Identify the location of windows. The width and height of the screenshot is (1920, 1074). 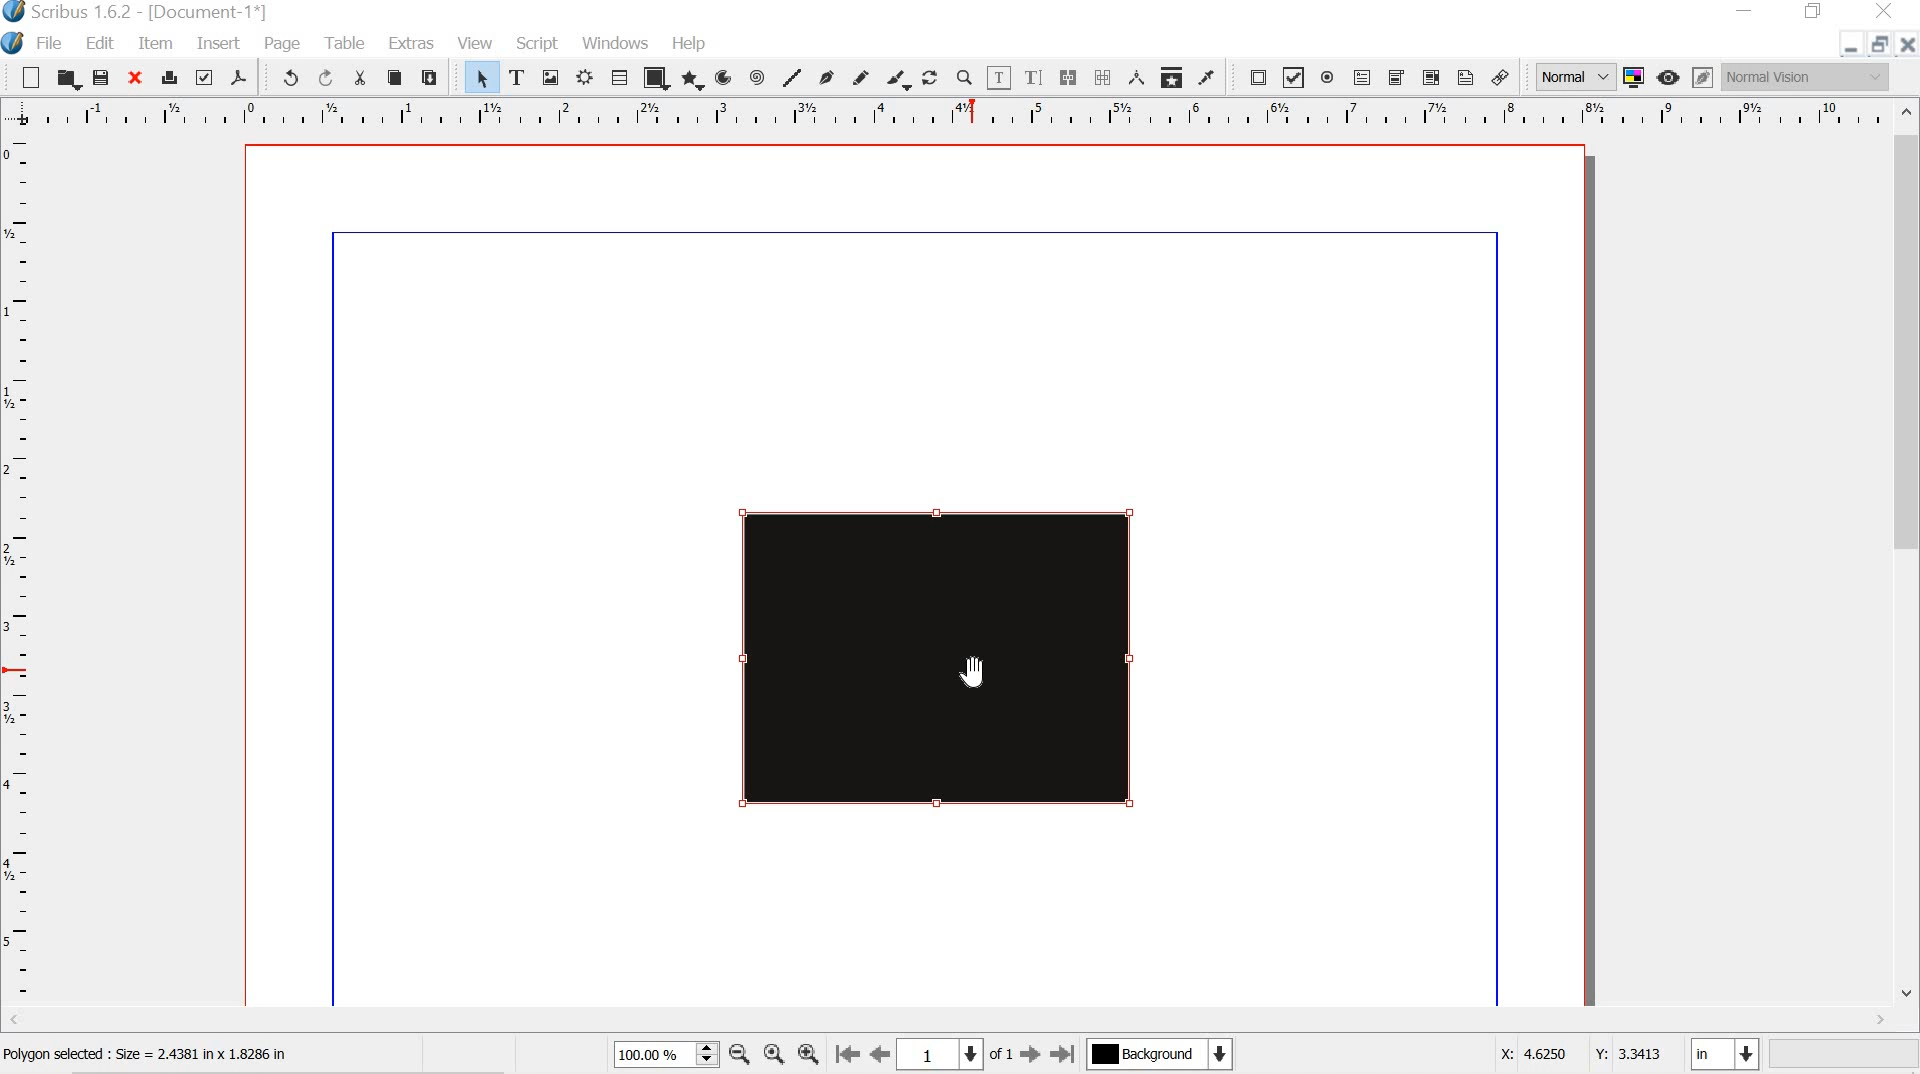
(617, 42).